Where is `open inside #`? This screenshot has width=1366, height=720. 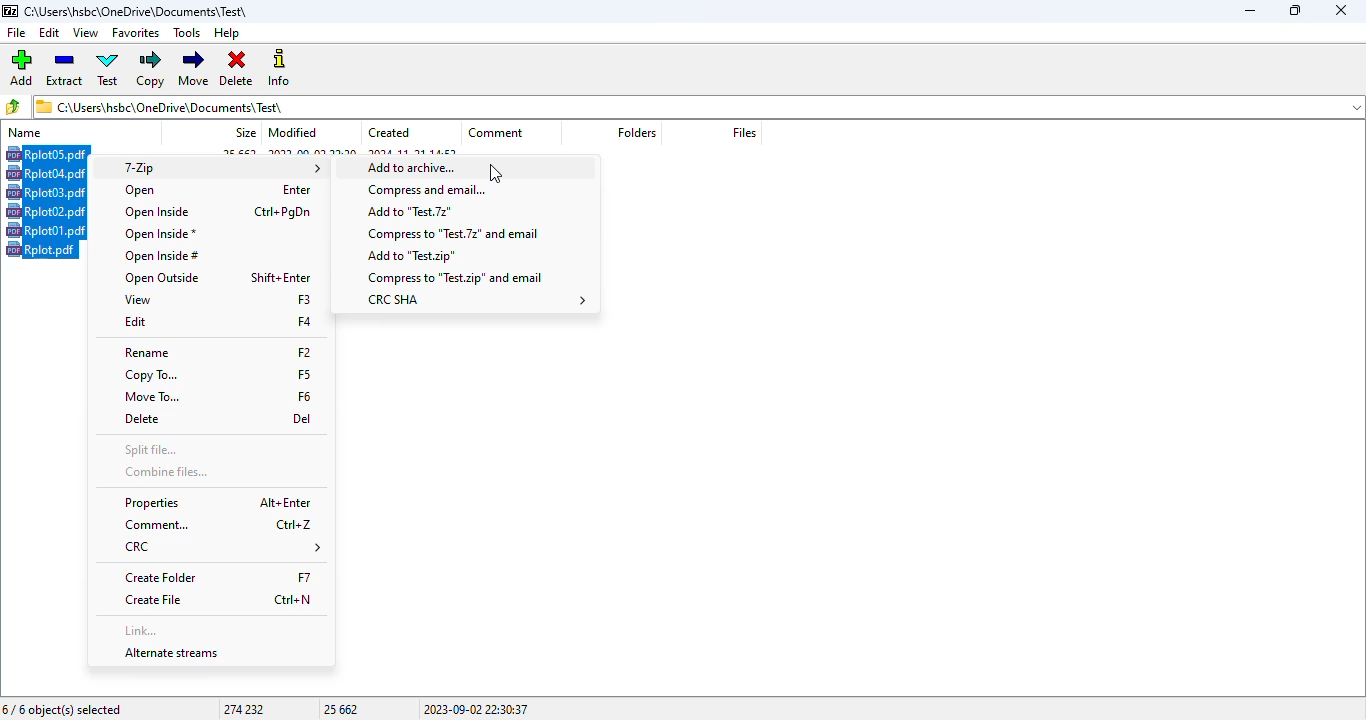
open inside # is located at coordinates (161, 257).